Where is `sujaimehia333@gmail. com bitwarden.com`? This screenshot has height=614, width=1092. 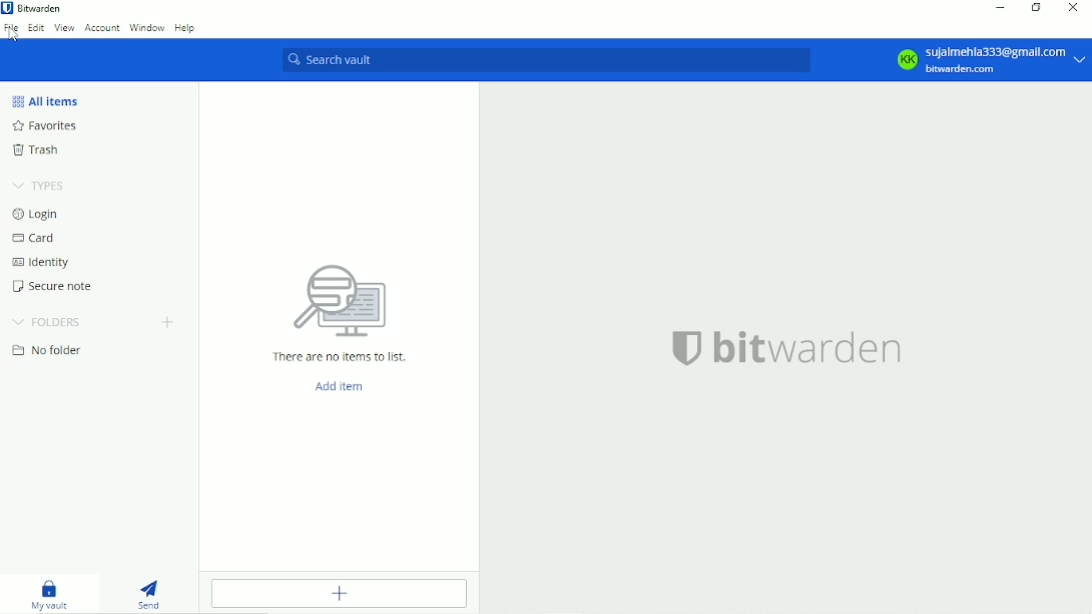 sujaimehia333@gmail. com bitwarden.com is located at coordinates (1005, 59).